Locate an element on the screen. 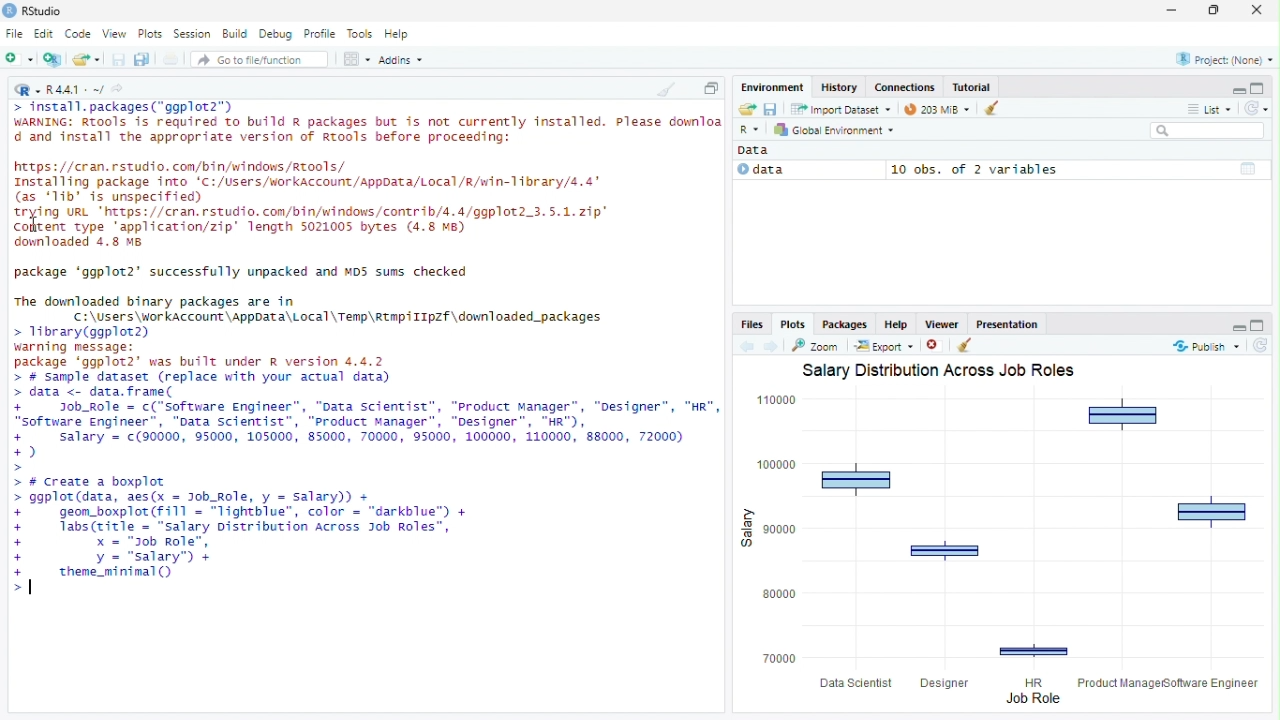  Tutorial is located at coordinates (973, 87).